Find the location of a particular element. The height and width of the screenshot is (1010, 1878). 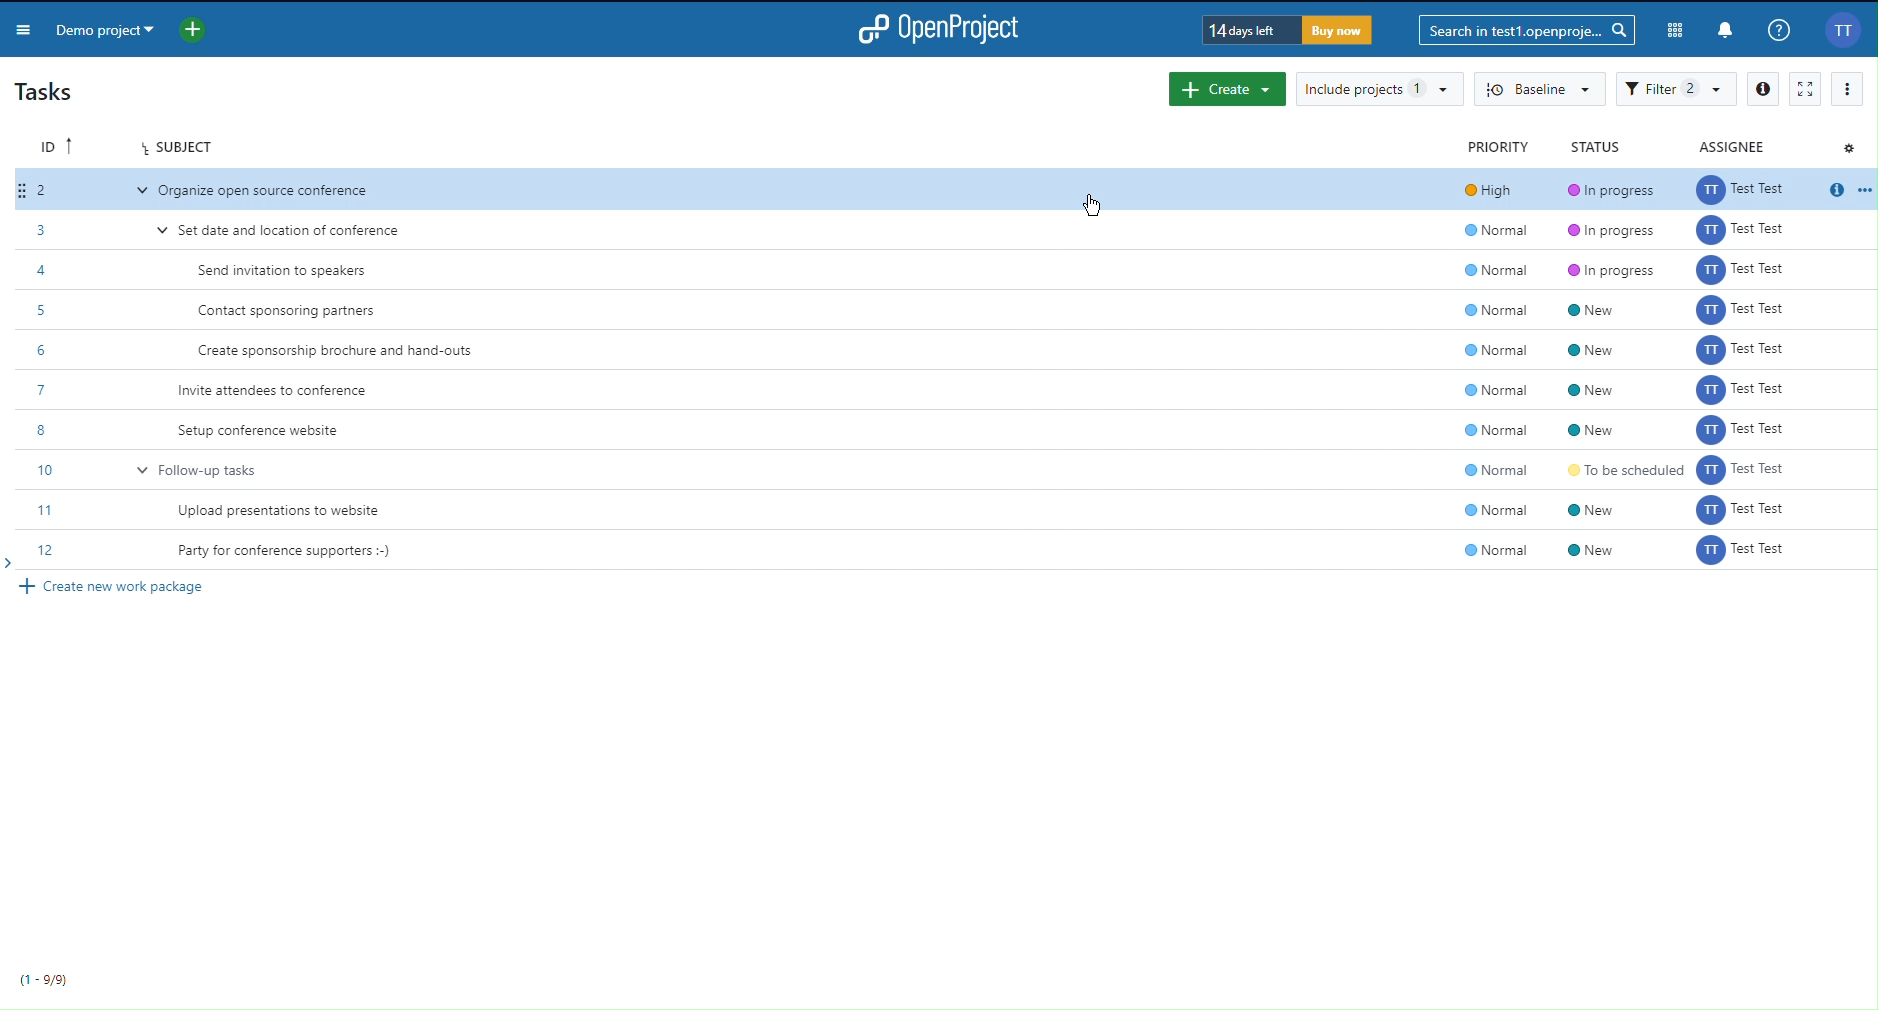

More is located at coordinates (1848, 91).